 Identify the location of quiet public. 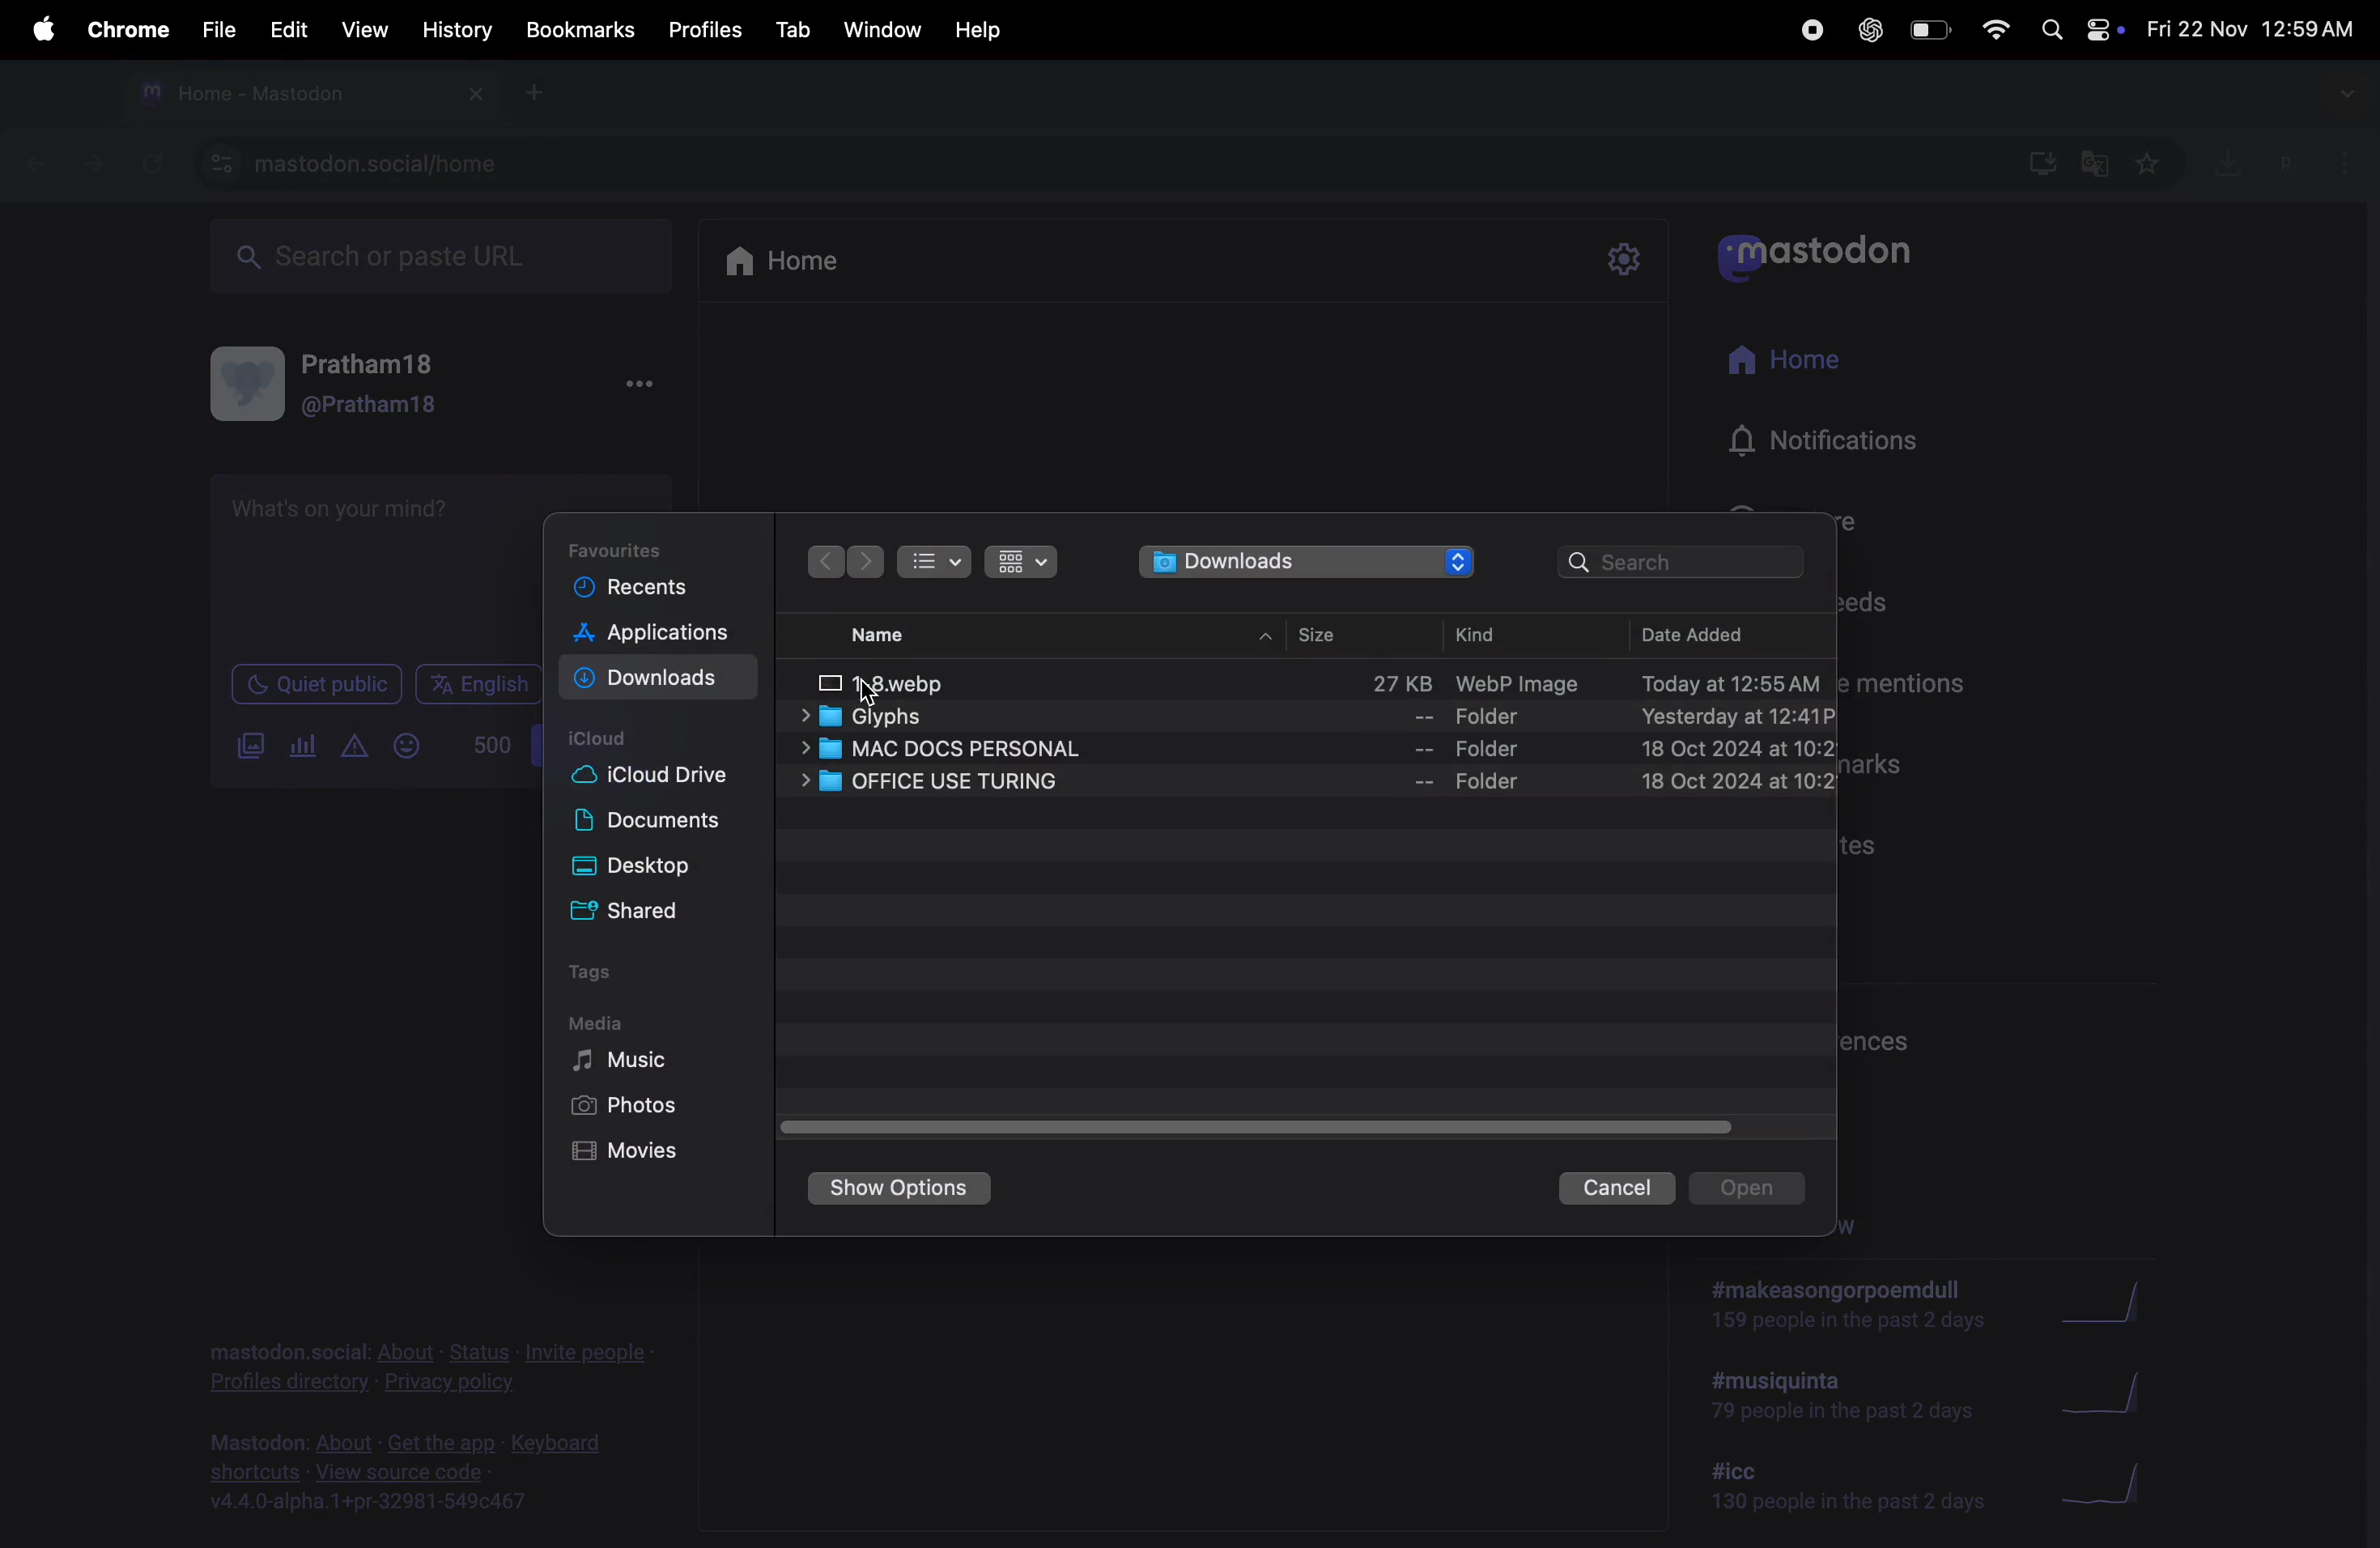
(316, 681).